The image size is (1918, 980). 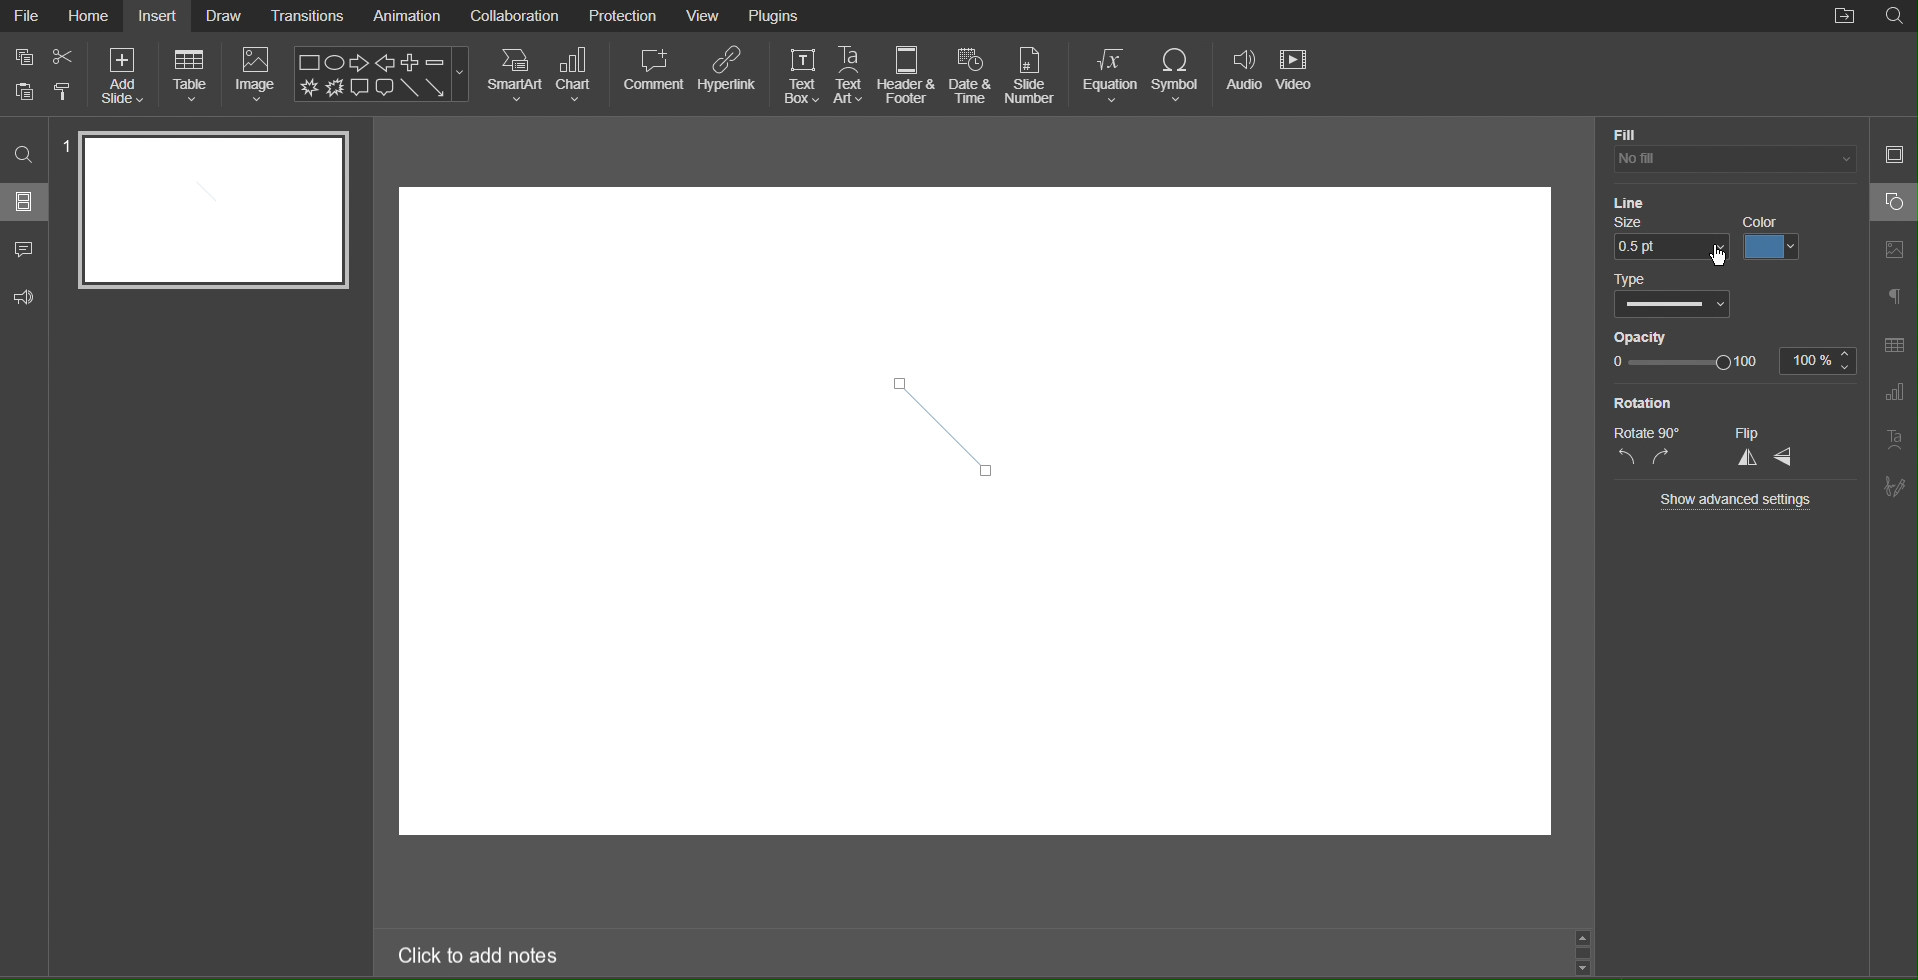 What do you see at coordinates (1111, 74) in the screenshot?
I see `Equation` at bounding box center [1111, 74].